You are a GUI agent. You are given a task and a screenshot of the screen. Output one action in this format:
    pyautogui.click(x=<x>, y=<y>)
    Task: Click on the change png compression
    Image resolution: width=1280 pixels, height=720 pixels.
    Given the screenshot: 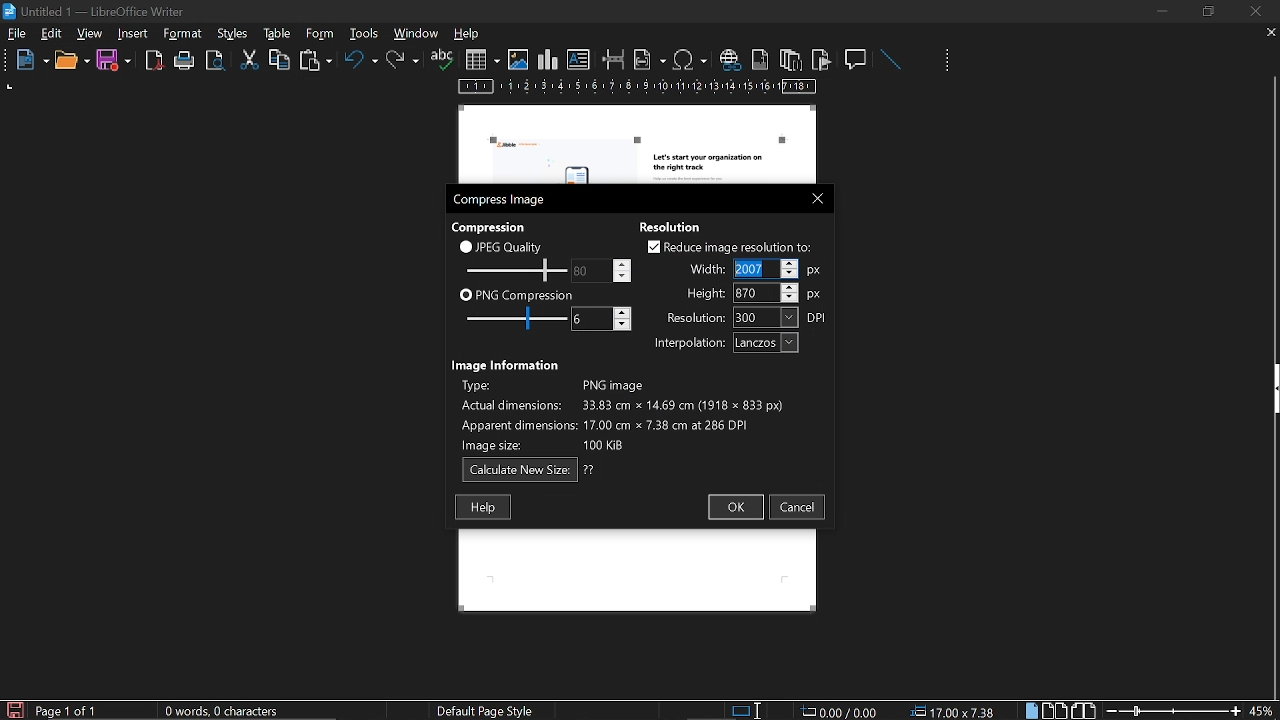 What is the action you would take?
    pyautogui.click(x=601, y=319)
    